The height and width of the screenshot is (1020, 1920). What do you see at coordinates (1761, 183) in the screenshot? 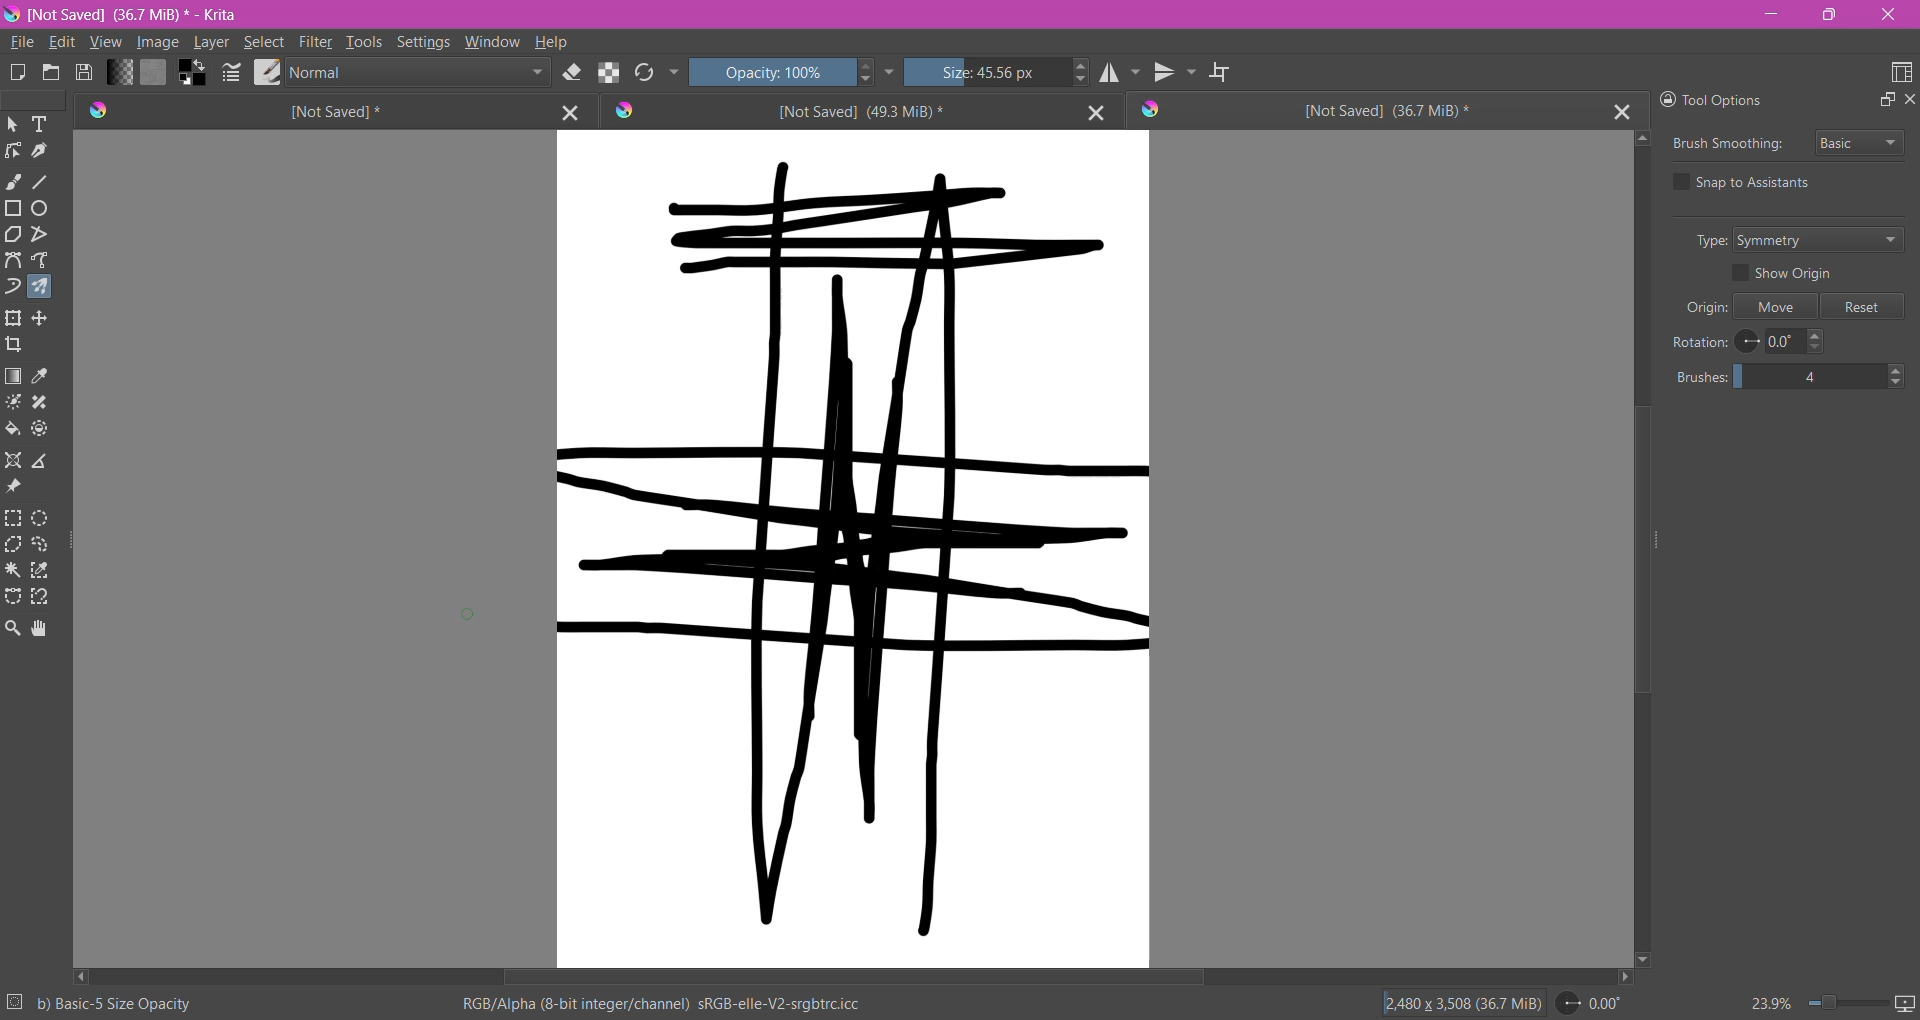
I see `Snap to Assistants` at bounding box center [1761, 183].